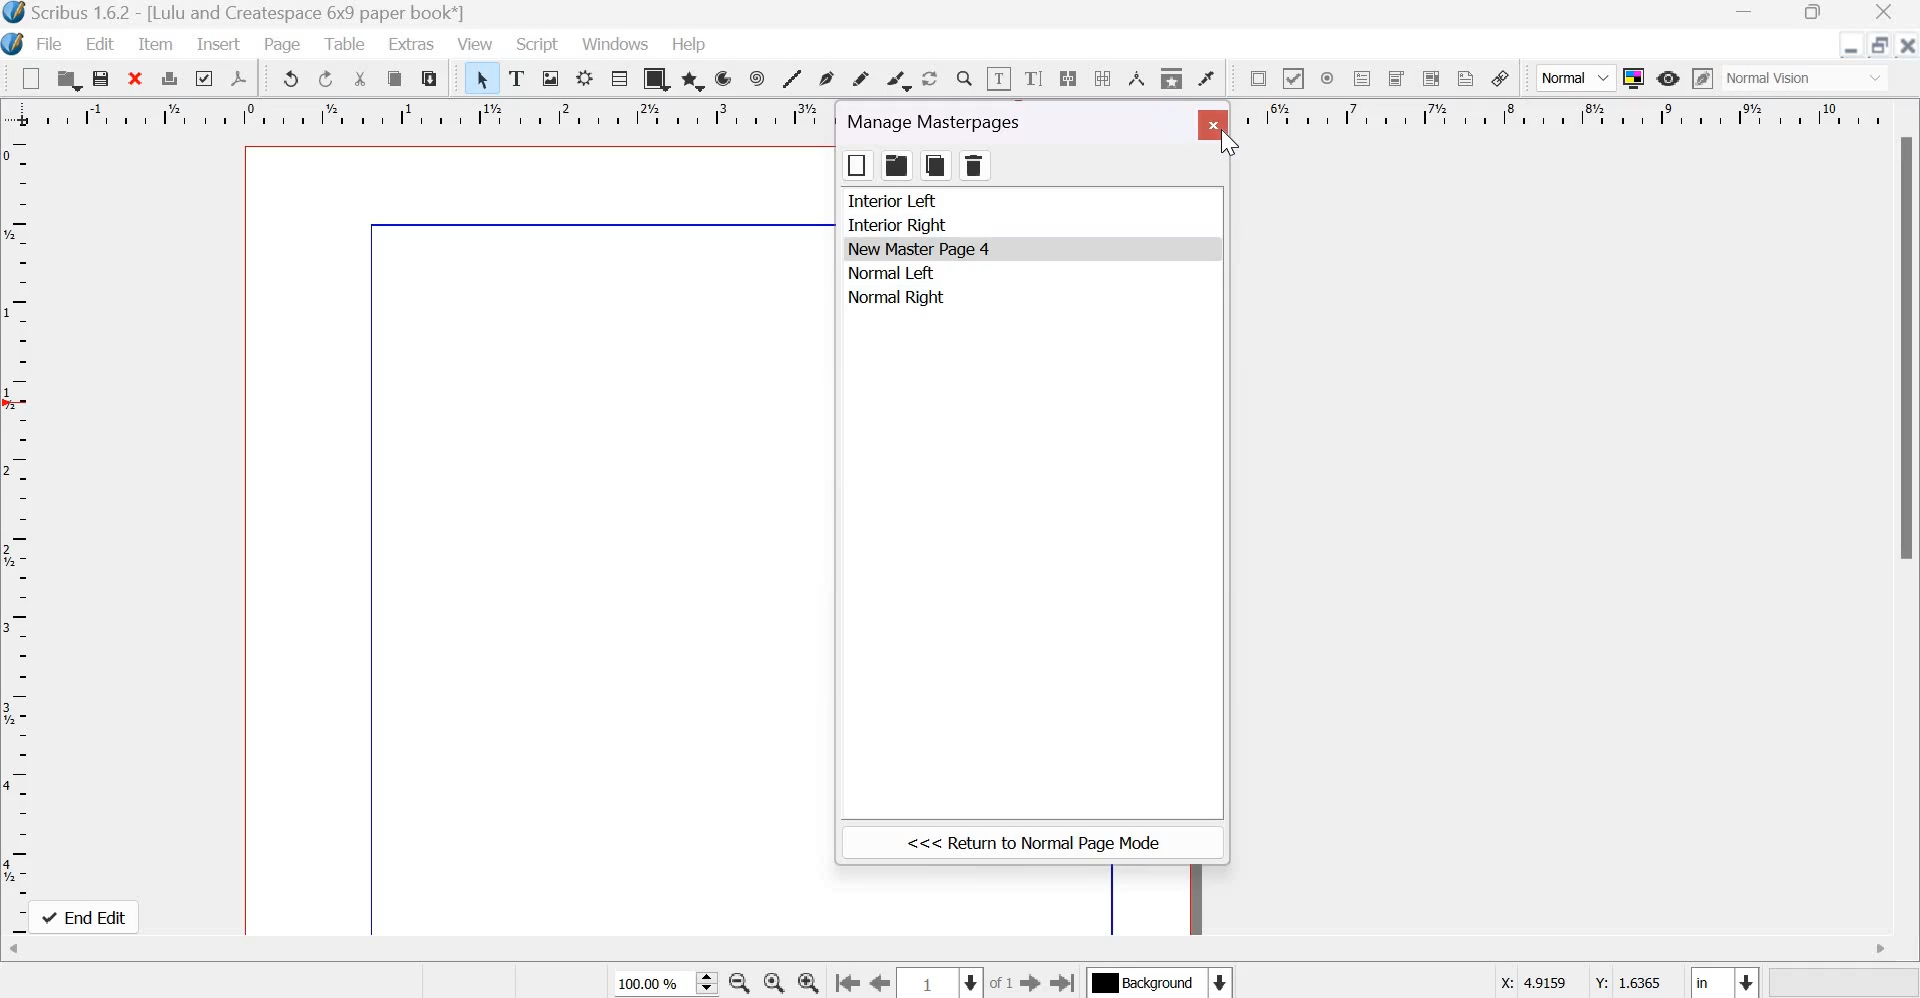  I want to click on PDF check box, so click(1292, 77).